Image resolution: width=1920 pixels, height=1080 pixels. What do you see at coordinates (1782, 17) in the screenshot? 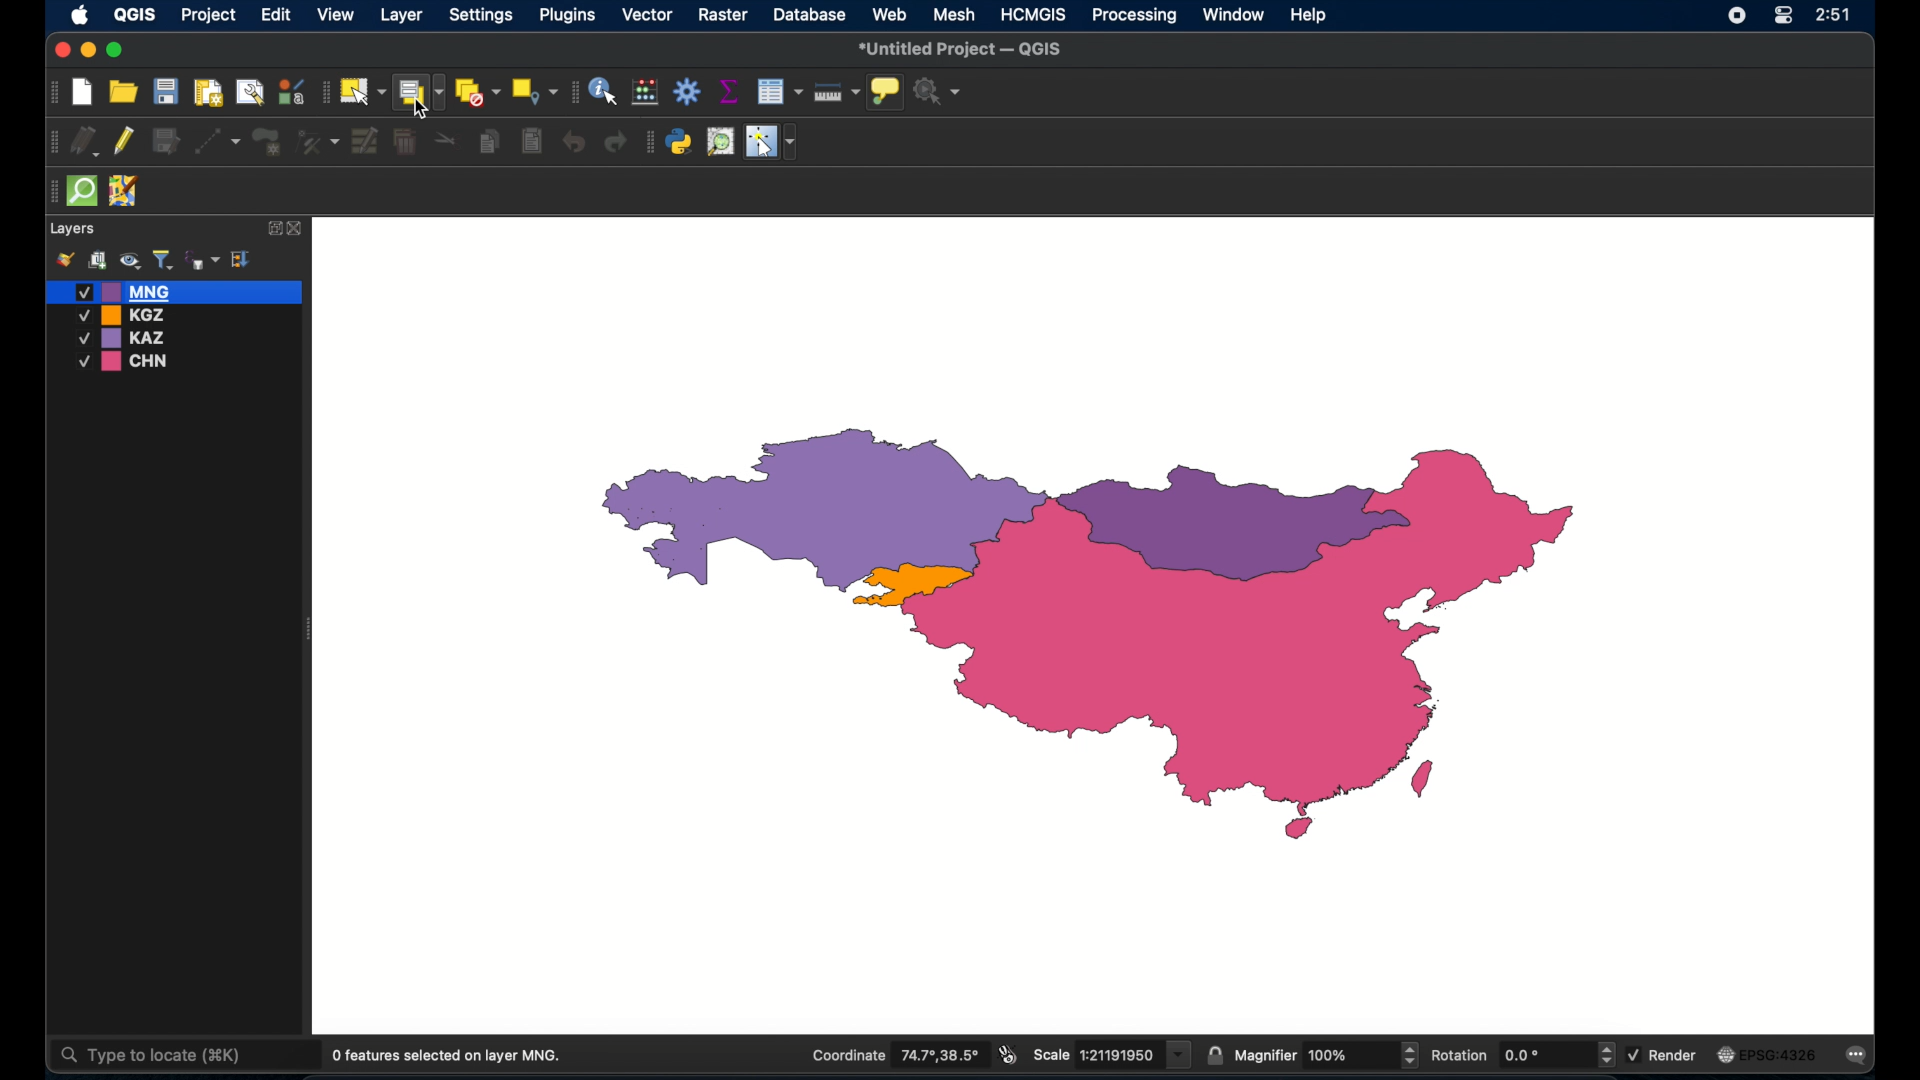
I see `control center` at bounding box center [1782, 17].